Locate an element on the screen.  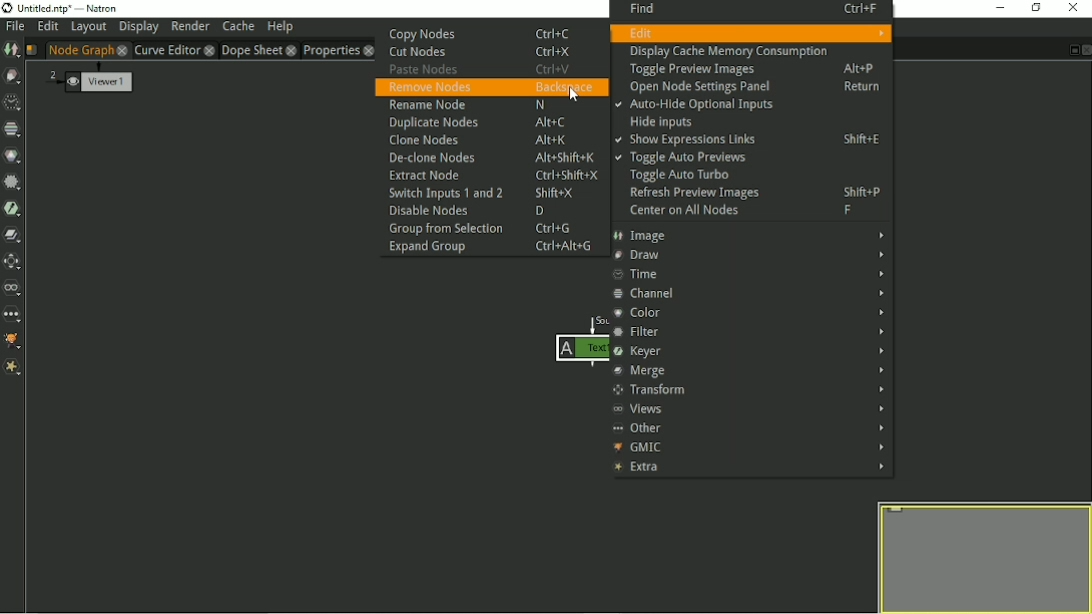
Toggle Auto Turbo is located at coordinates (674, 177).